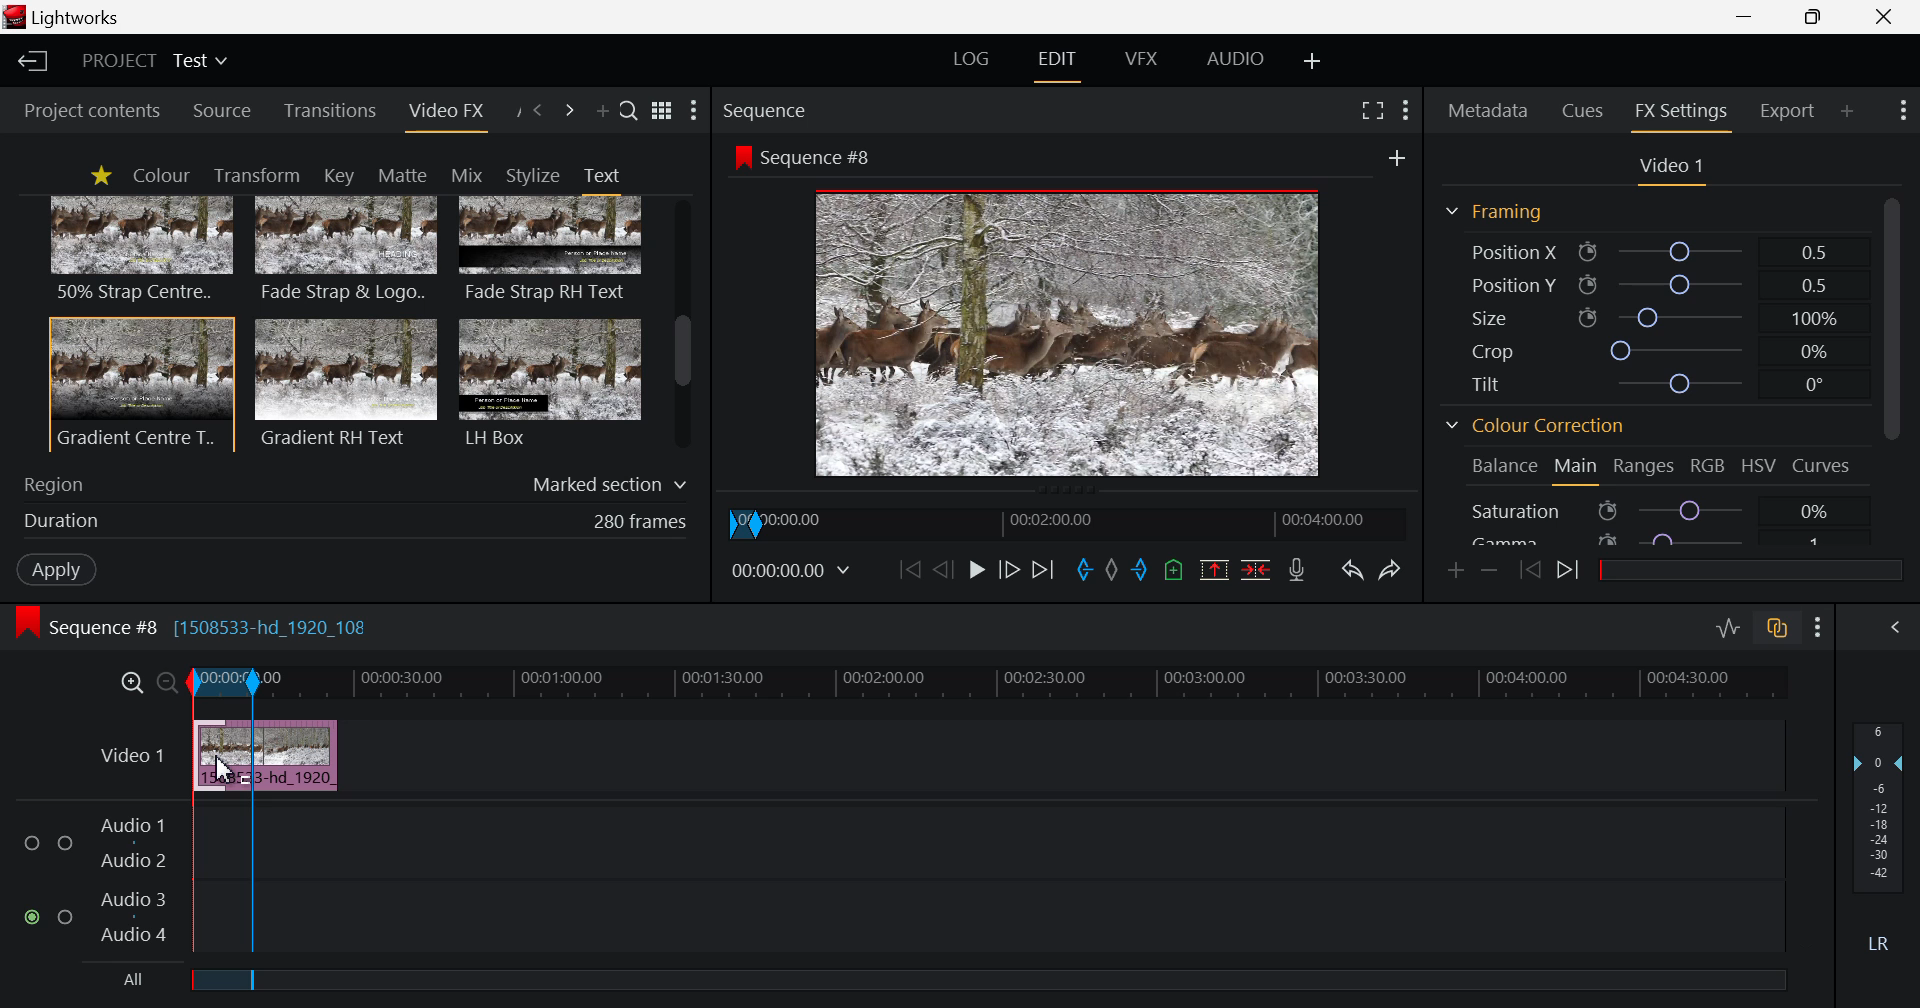 The image size is (1920, 1008). Describe the element at coordinates (130, 937) in the screenshot. I see `audio 4` at that location.